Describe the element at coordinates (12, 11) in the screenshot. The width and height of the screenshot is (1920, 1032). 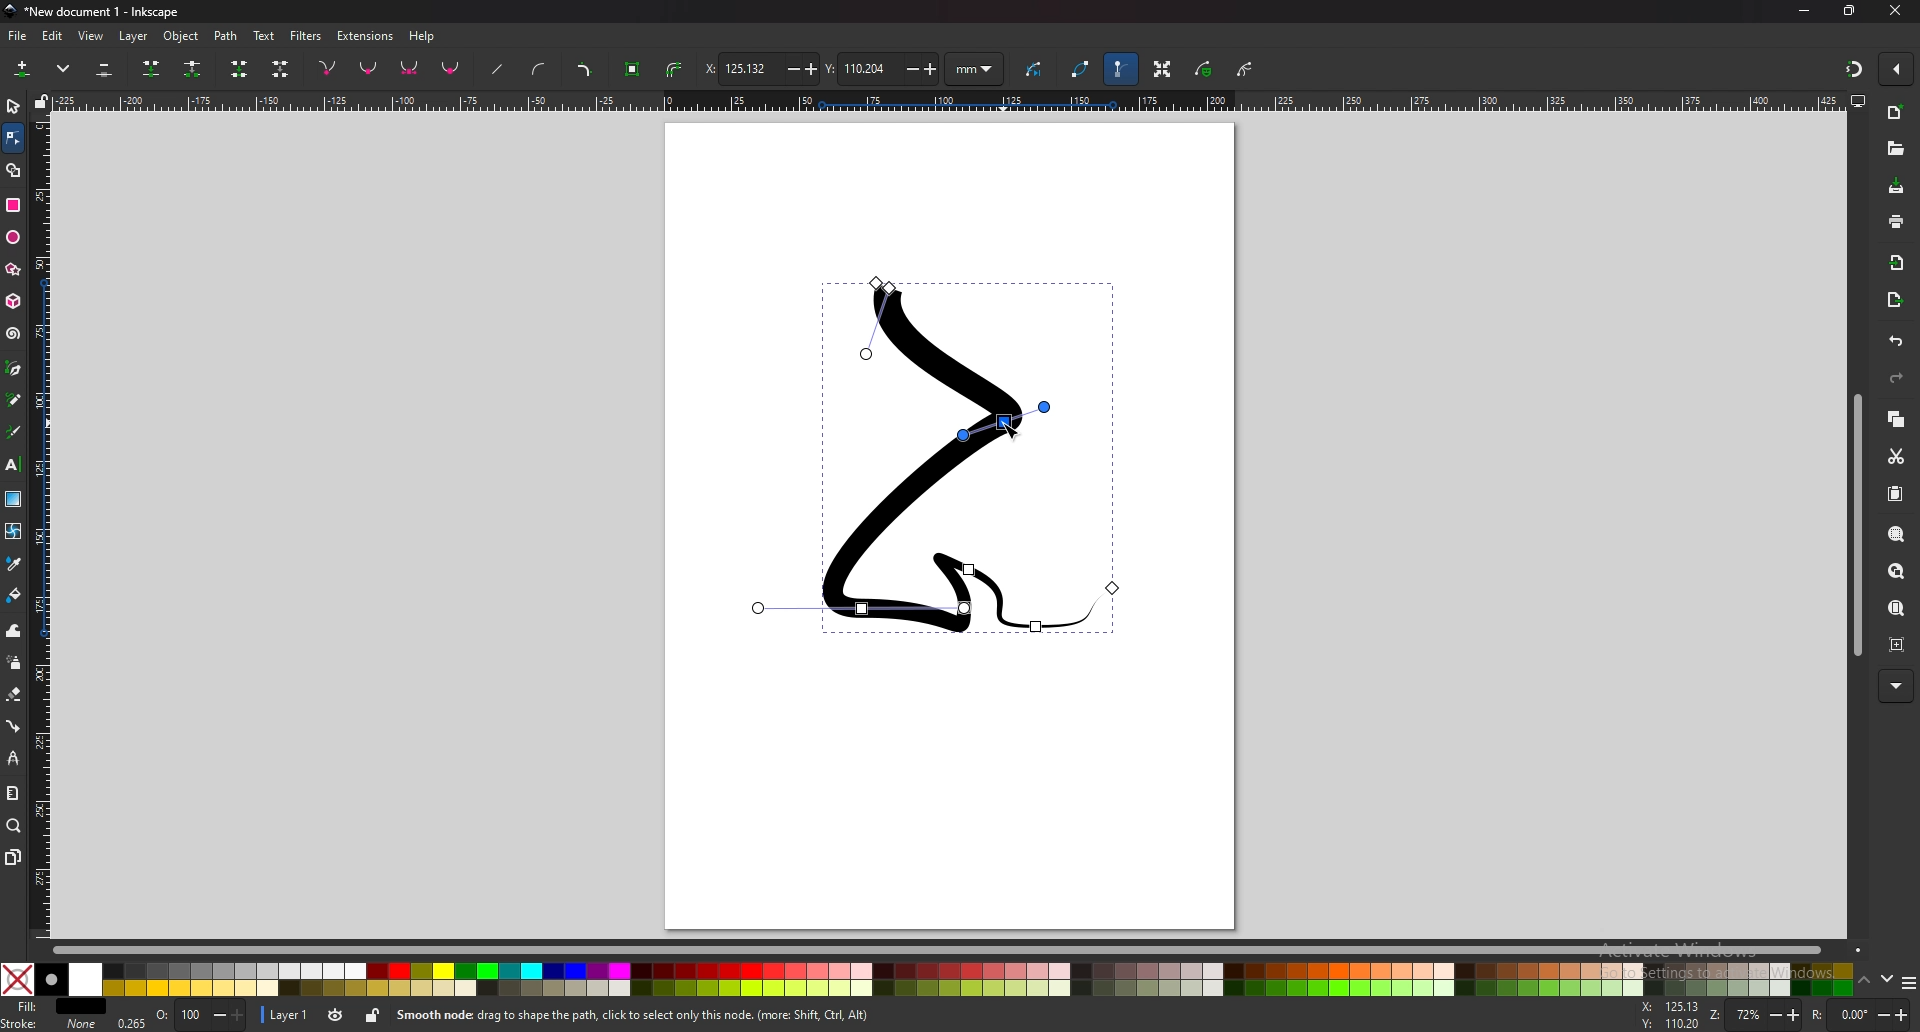
I see `logo` at that location.